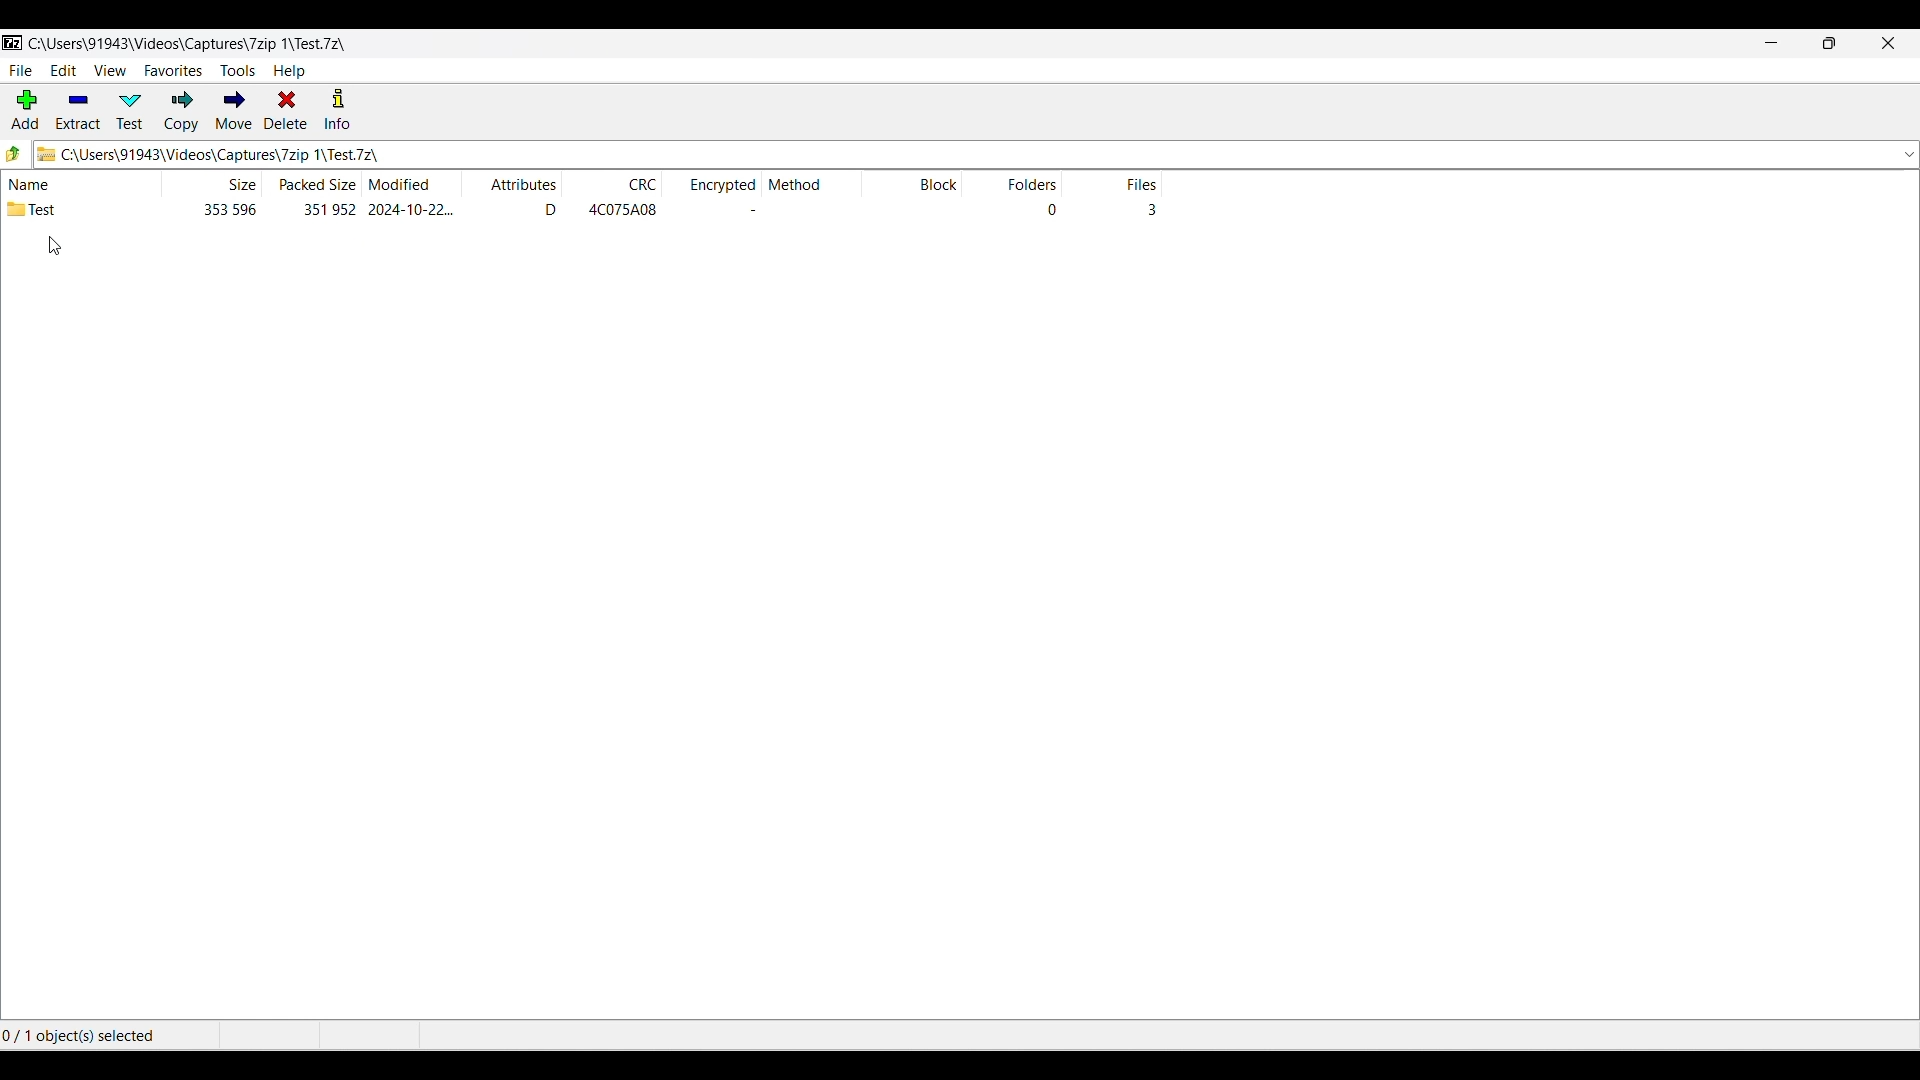 This screenshot has height=1080, width=1920. What do you see at coordinates (337, 110) in the screenshot?
I see `Info` at bounding box center [337, 110].